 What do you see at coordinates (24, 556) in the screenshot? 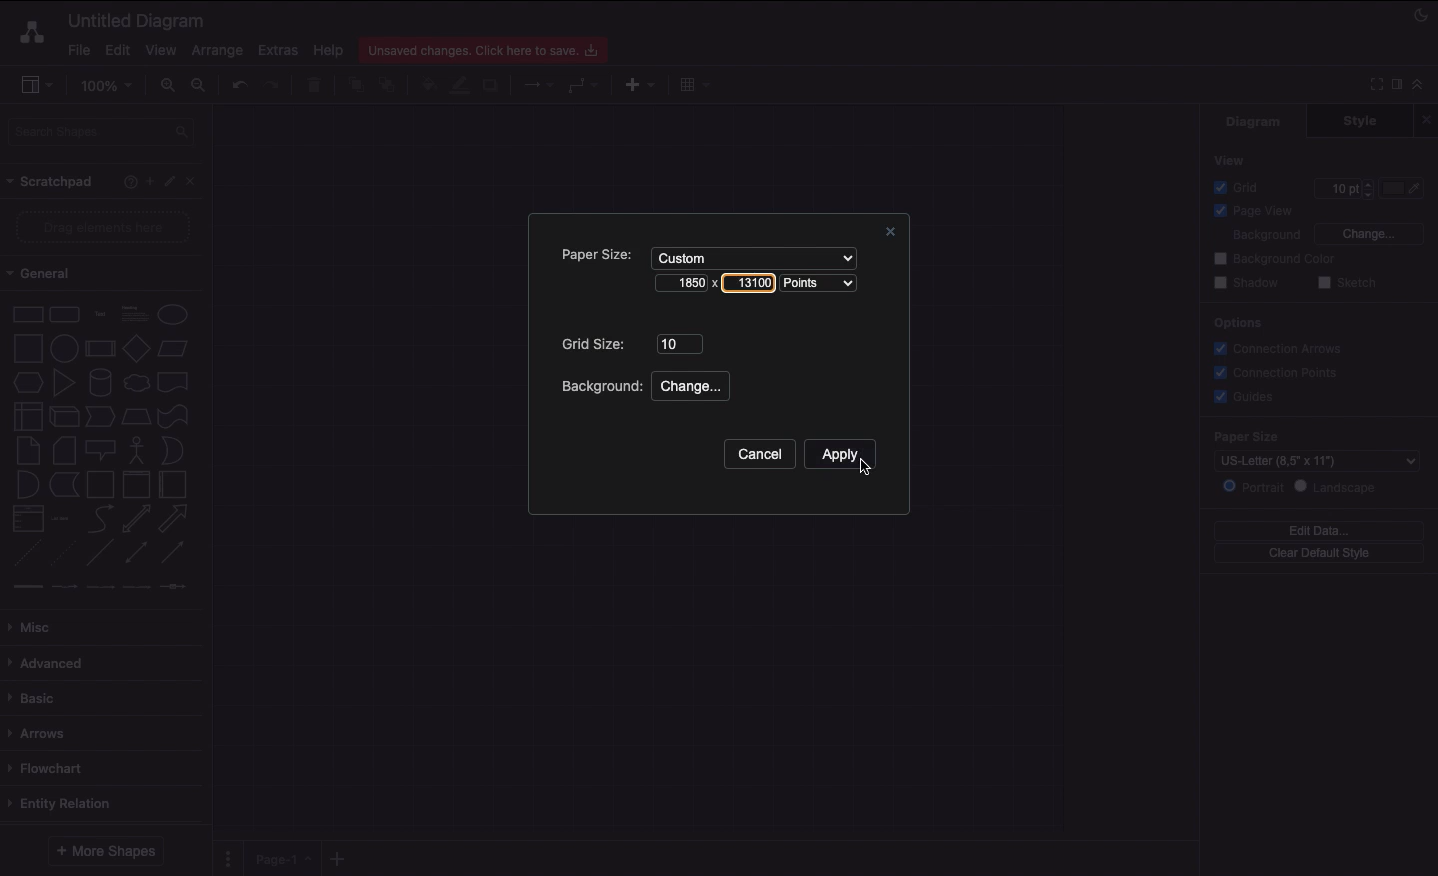
I see `Dashed line` at bounding box center [24, 556].